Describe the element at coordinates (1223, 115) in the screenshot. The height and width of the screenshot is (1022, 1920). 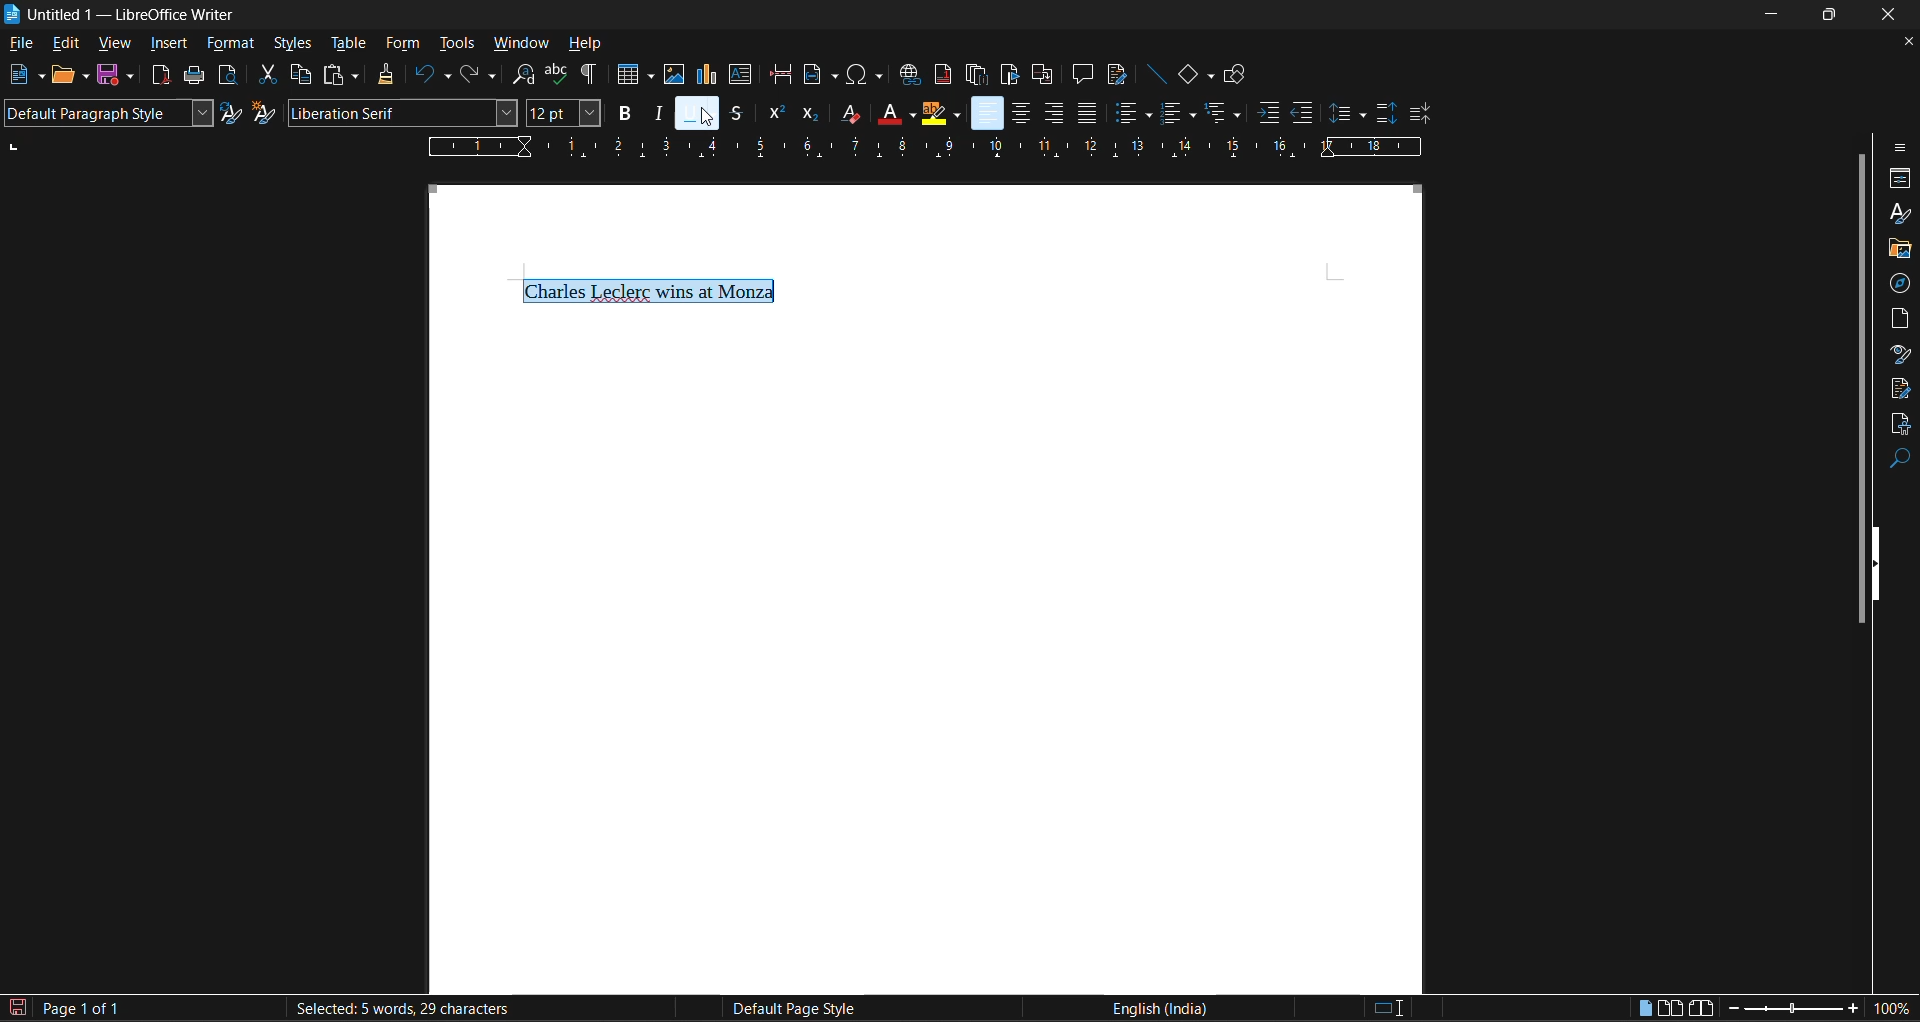
I see `select outline format` at that location.